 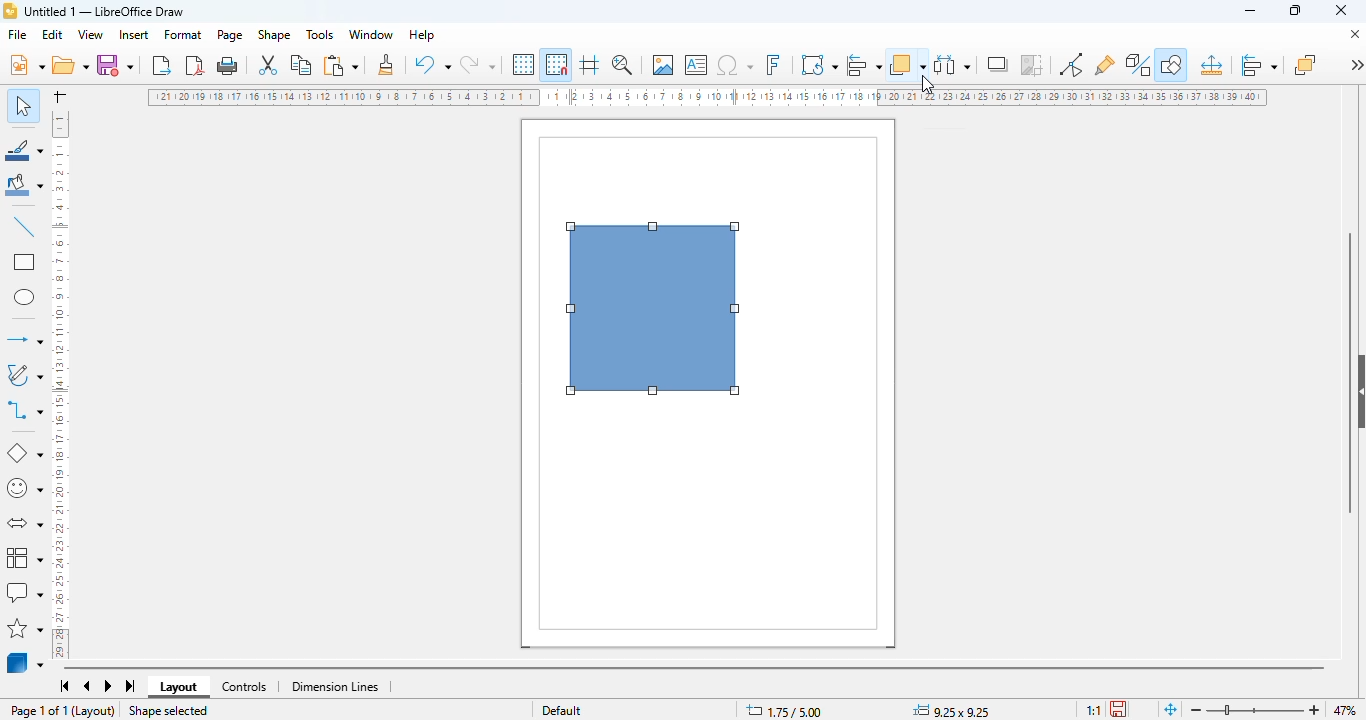 What do you see at coordinates (1171, 65) in the screenshot?
I see `show draw functions` at bounding box center [1171, 65].